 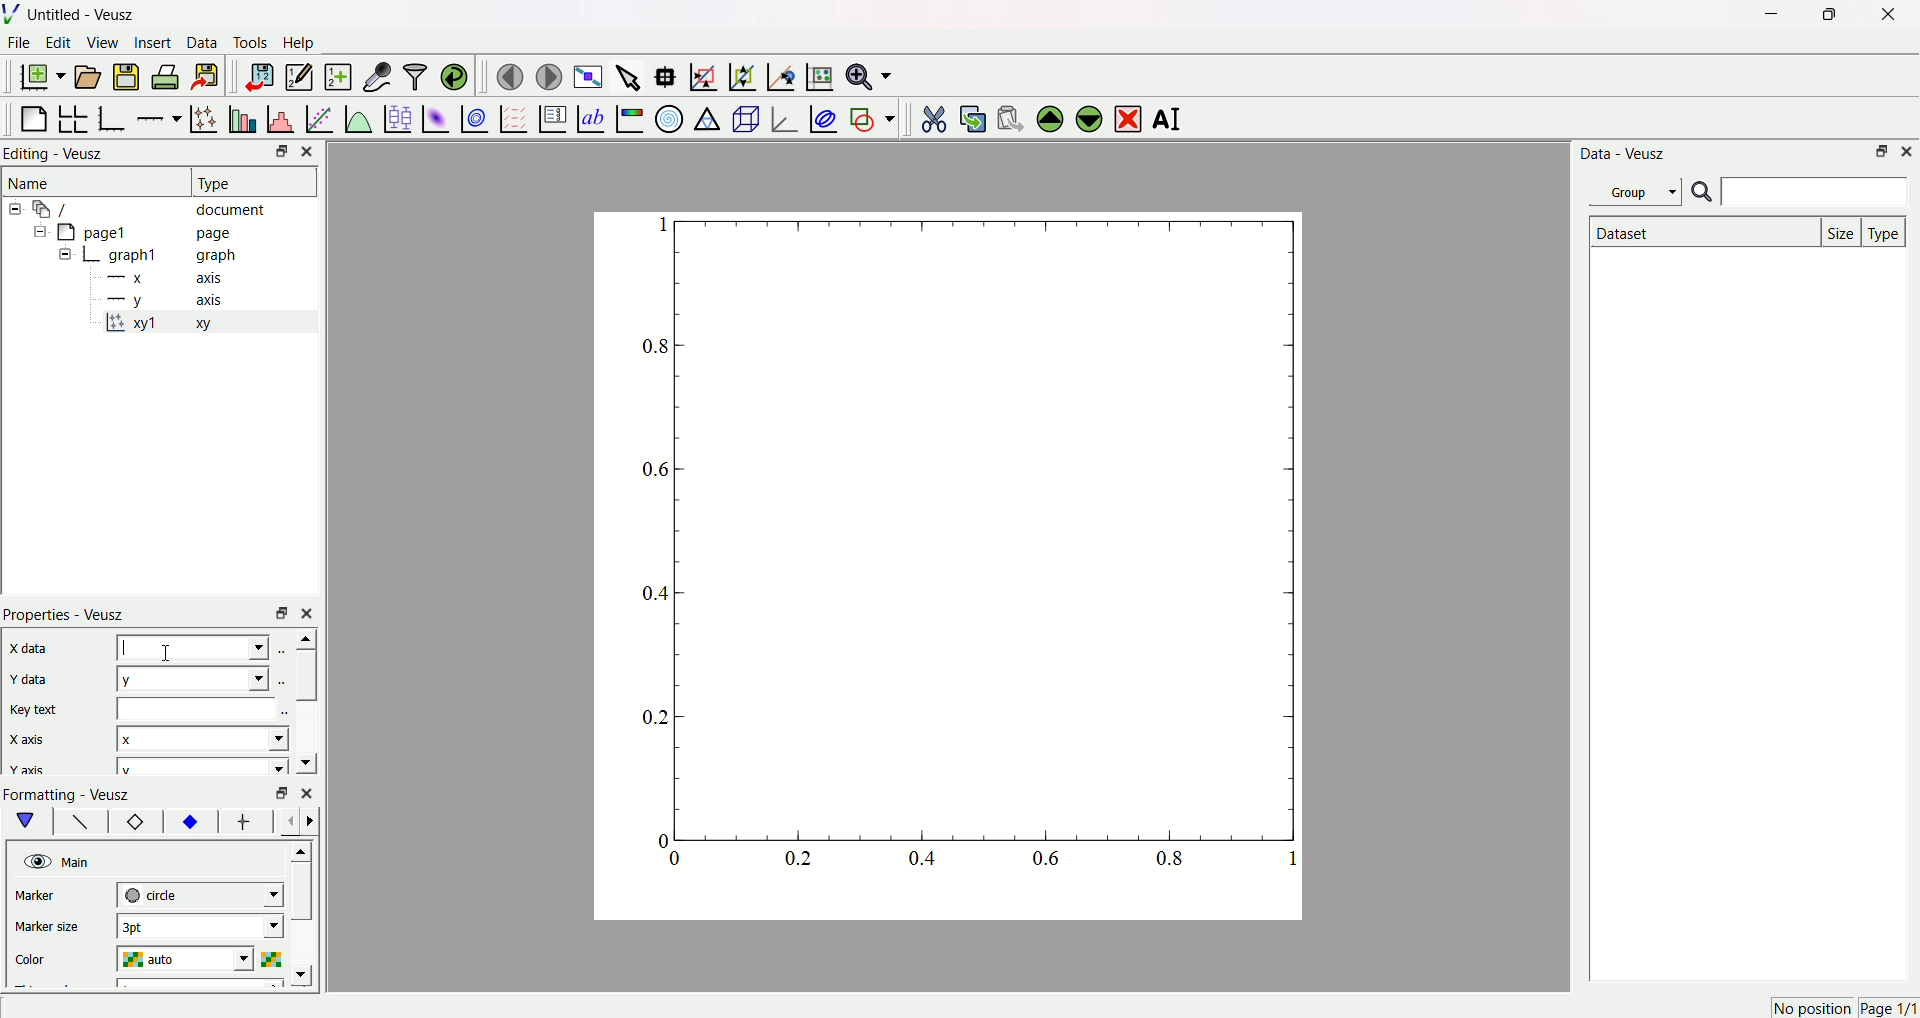 I want to click on polar graphs, so click(x=669, y=116).